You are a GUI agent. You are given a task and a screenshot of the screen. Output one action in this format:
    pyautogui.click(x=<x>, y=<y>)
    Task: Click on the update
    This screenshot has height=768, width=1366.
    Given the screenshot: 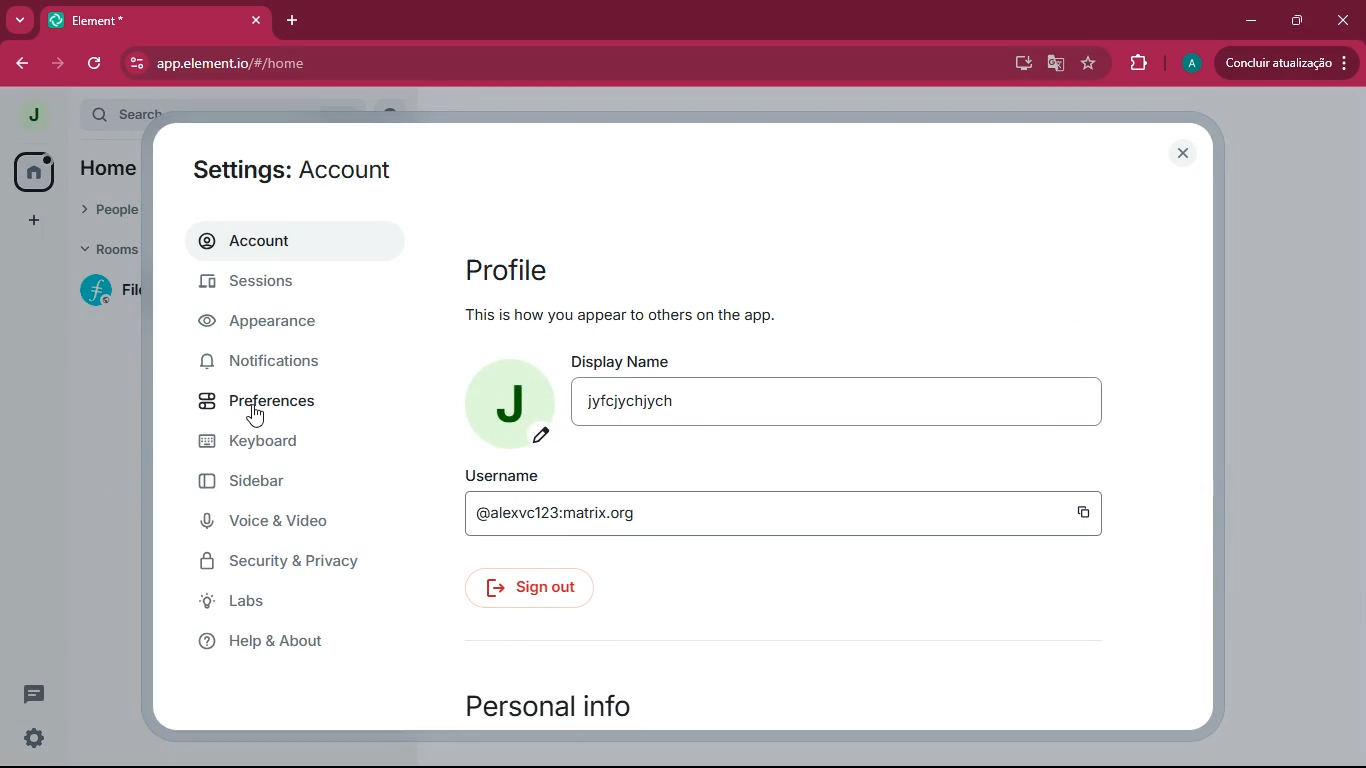 What is the action you would take?
    pyautogui.click(x=1282, y=63)
    